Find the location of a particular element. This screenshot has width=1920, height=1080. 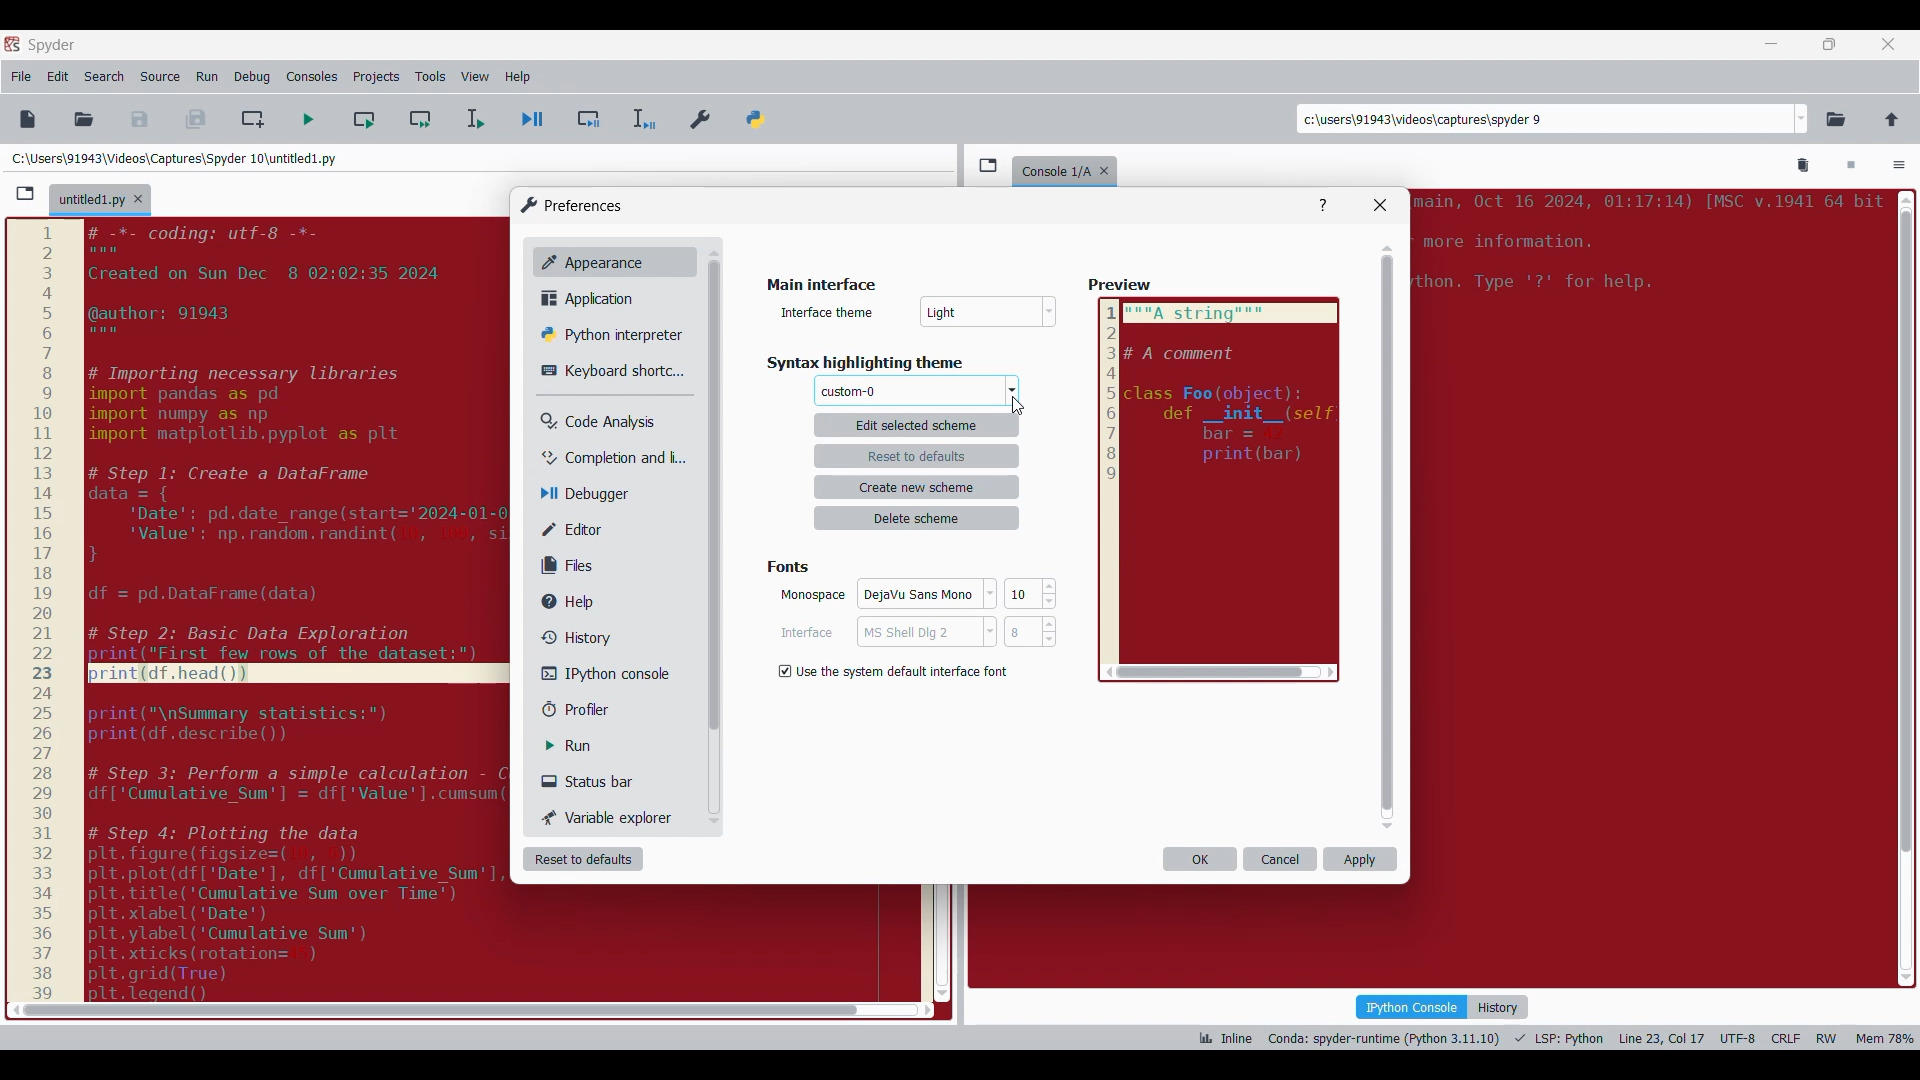

Reset to defaults is located at coordinates (583, 859).